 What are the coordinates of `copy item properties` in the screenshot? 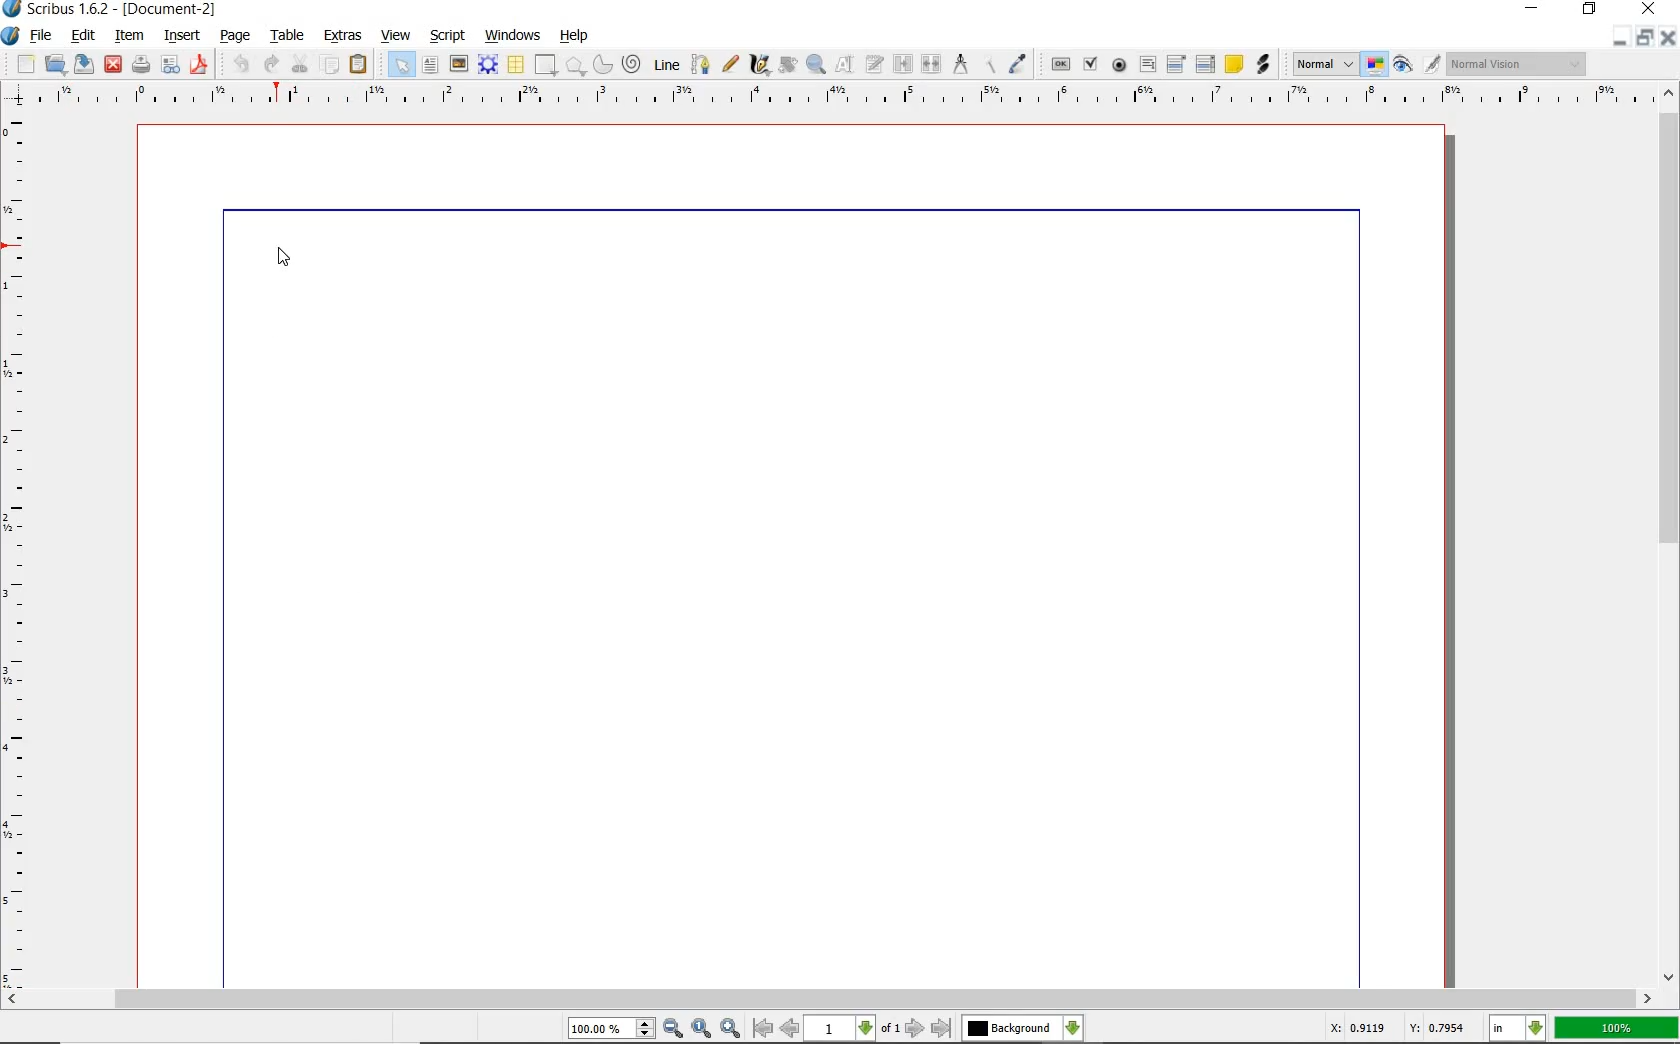 It's located at (990, 67).